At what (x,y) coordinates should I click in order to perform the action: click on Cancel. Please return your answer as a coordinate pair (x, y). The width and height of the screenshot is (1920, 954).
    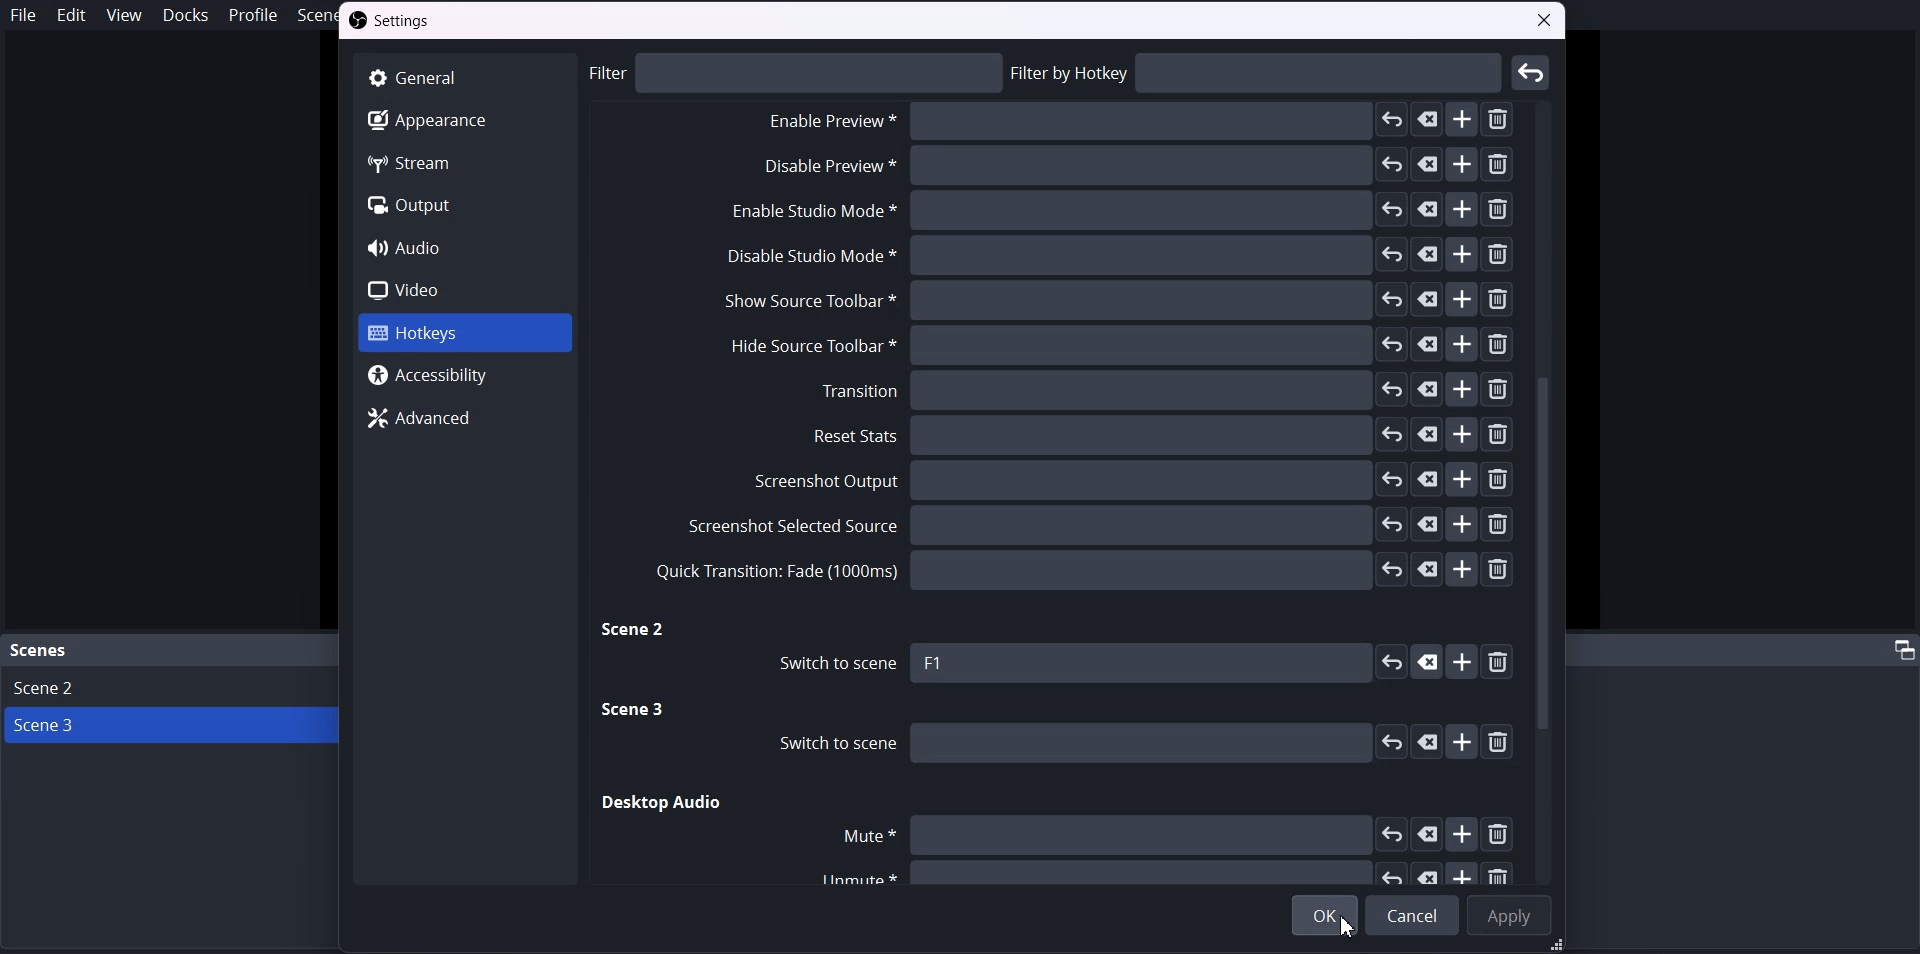
    Looking at the image, I should click on (1412, 915).